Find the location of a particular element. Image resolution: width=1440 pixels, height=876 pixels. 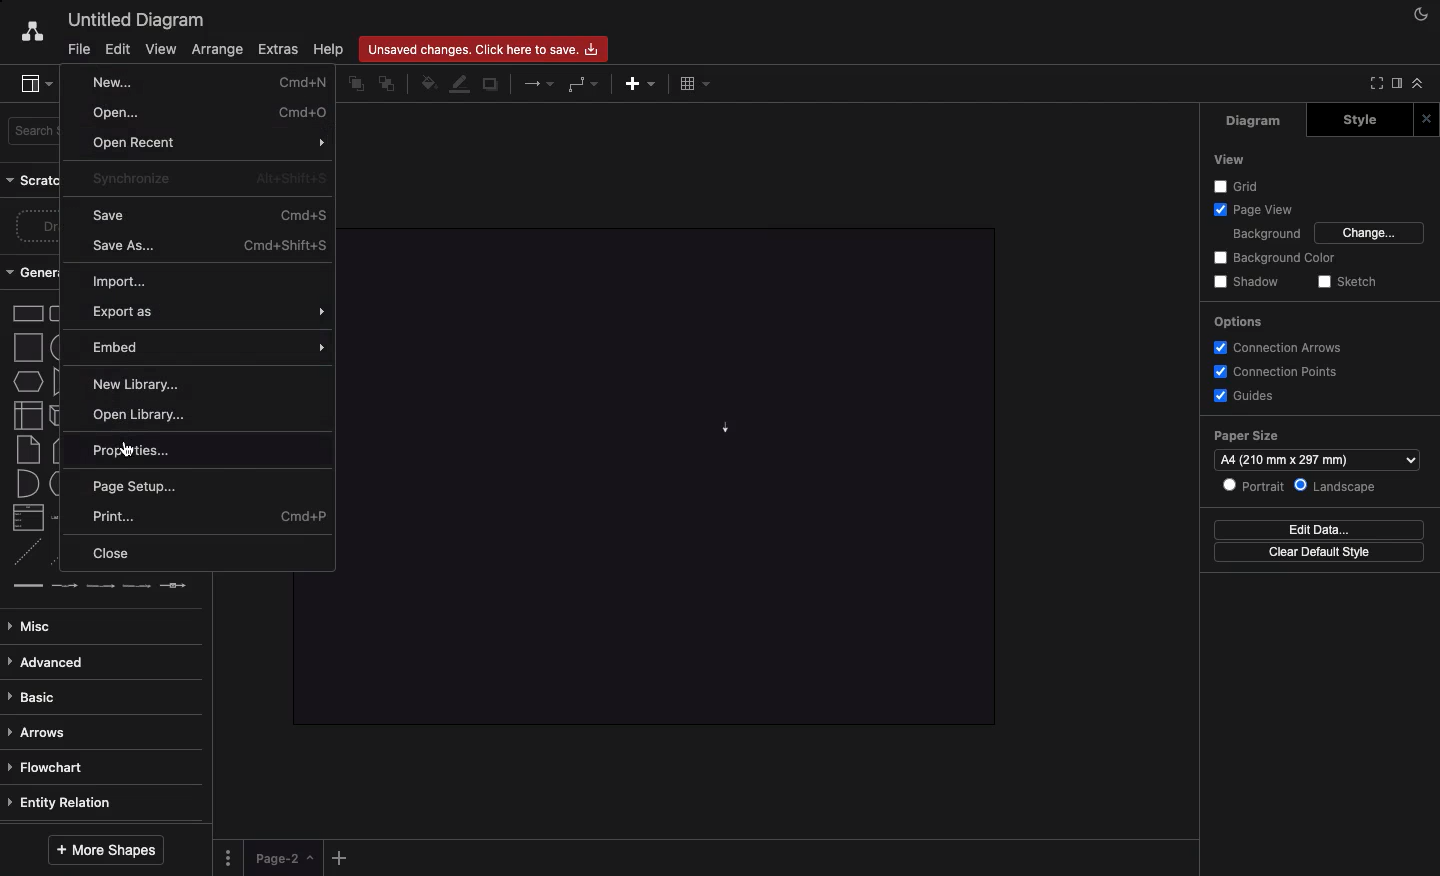

Close is located at coordinates (1426, 119).